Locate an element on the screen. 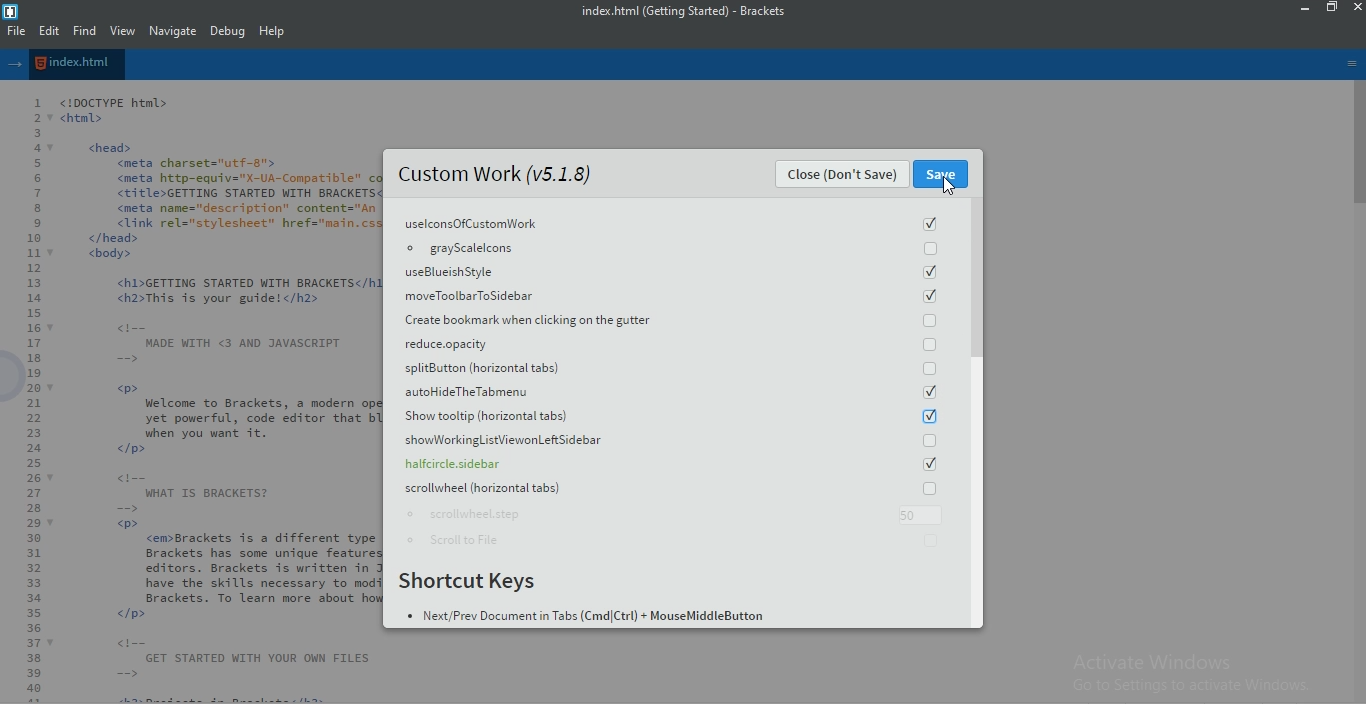 Image resolution: width=1366 pixels, height=704 pixels. moveToolbarToSidebar is located at coordinates (673, 295).